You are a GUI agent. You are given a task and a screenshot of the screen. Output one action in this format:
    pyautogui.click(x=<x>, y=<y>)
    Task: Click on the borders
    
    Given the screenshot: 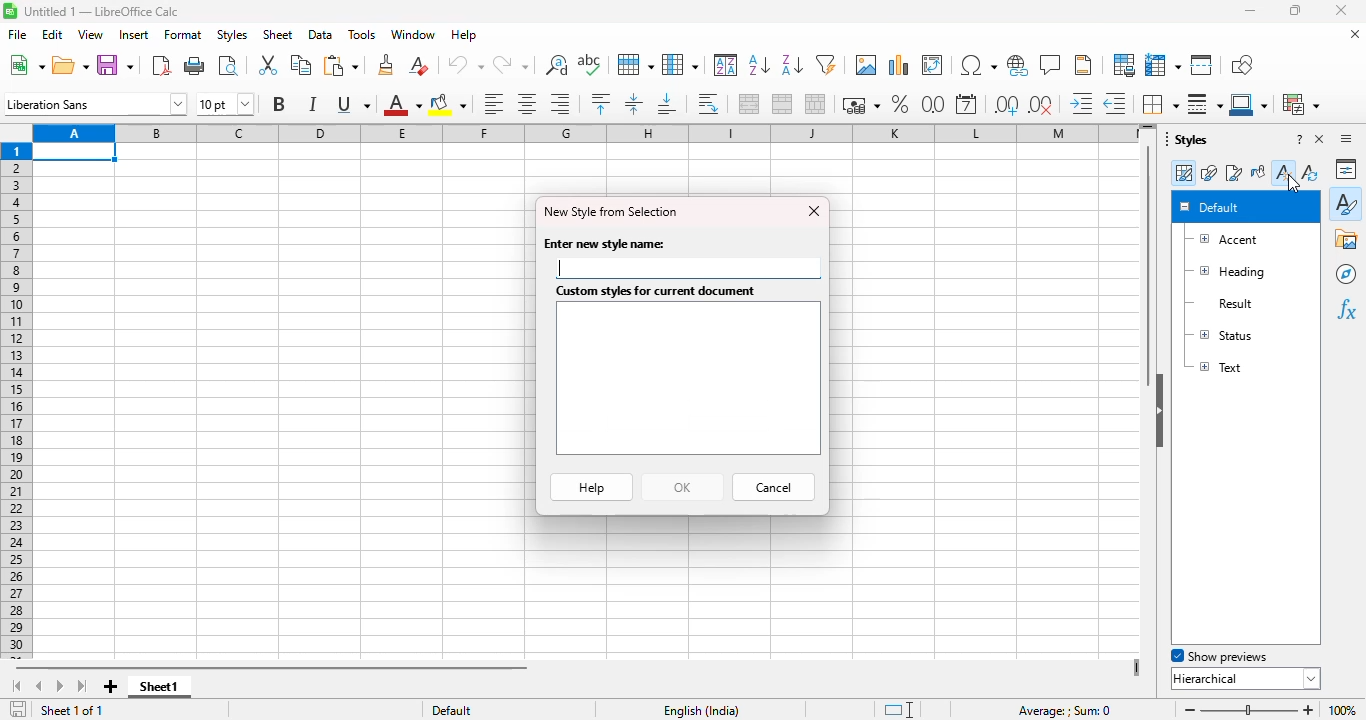 What is the action you would take?
    pyautogui.click(x=1159, y=103)
    